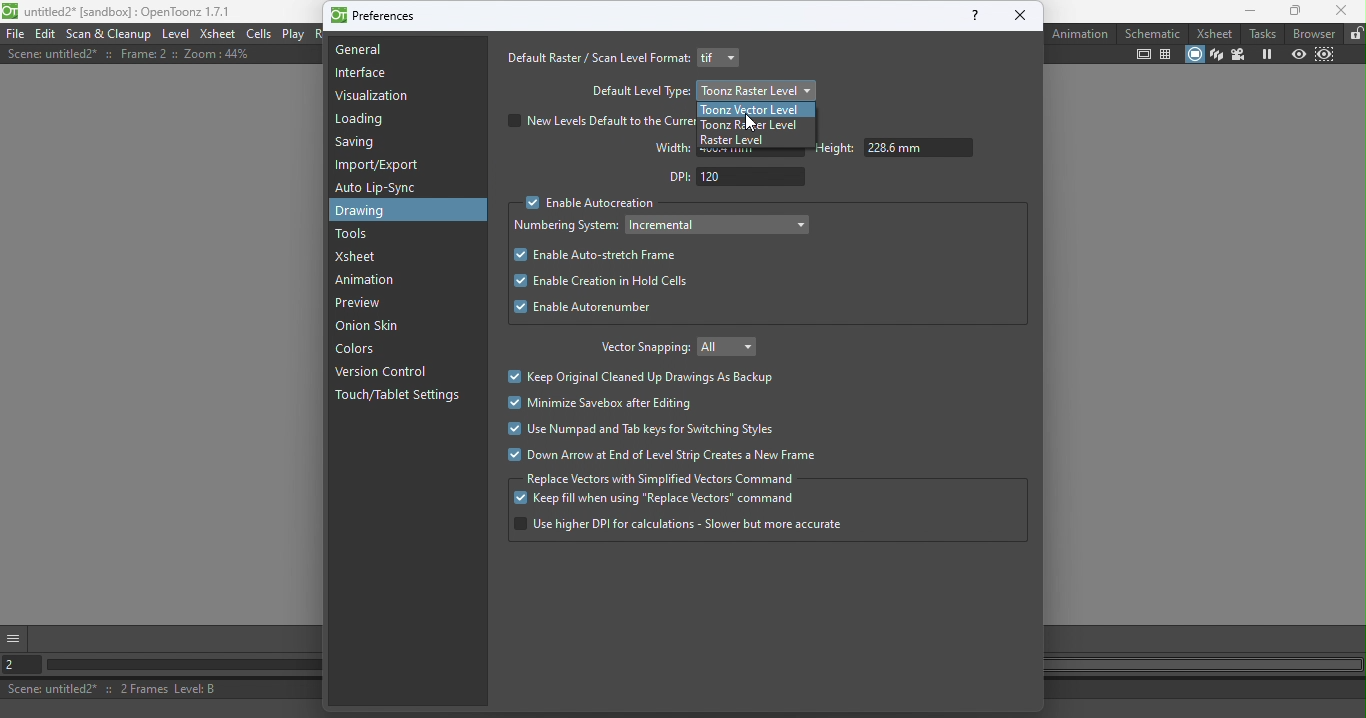 The height and width of the screenshot is (718, 1366). What do you see at coordinates (1237, 54) in the screenshot?
I see `Camera view` at bounding box center [1237, 54].